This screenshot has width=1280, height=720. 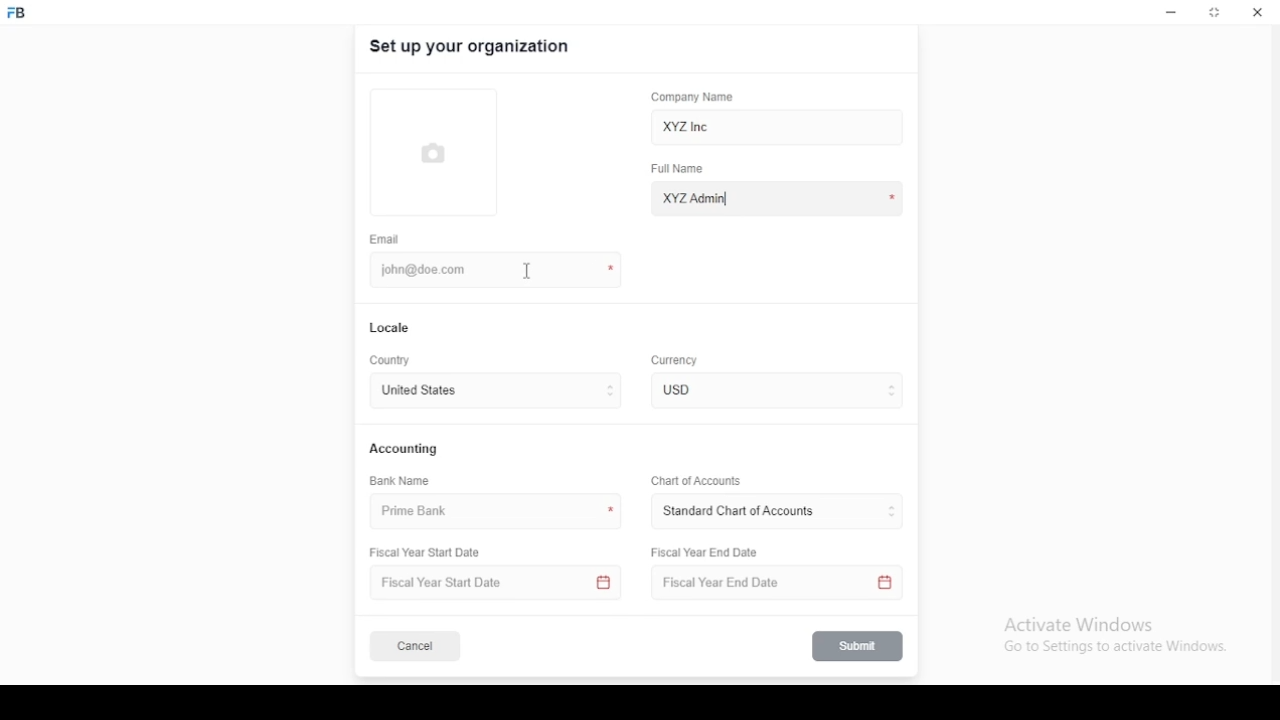 I want to click on bank name, so click(x=401, y=481).